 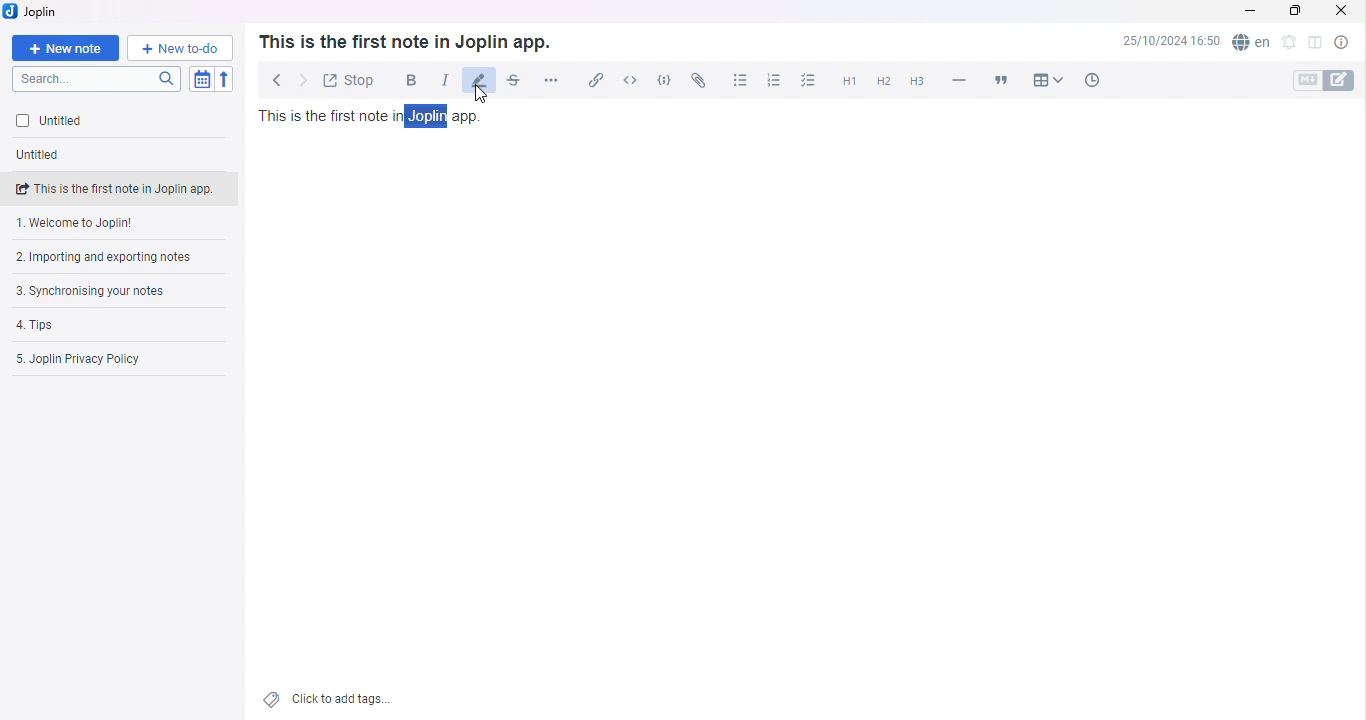 I want to click on Code block, so click(x=664, y=80).